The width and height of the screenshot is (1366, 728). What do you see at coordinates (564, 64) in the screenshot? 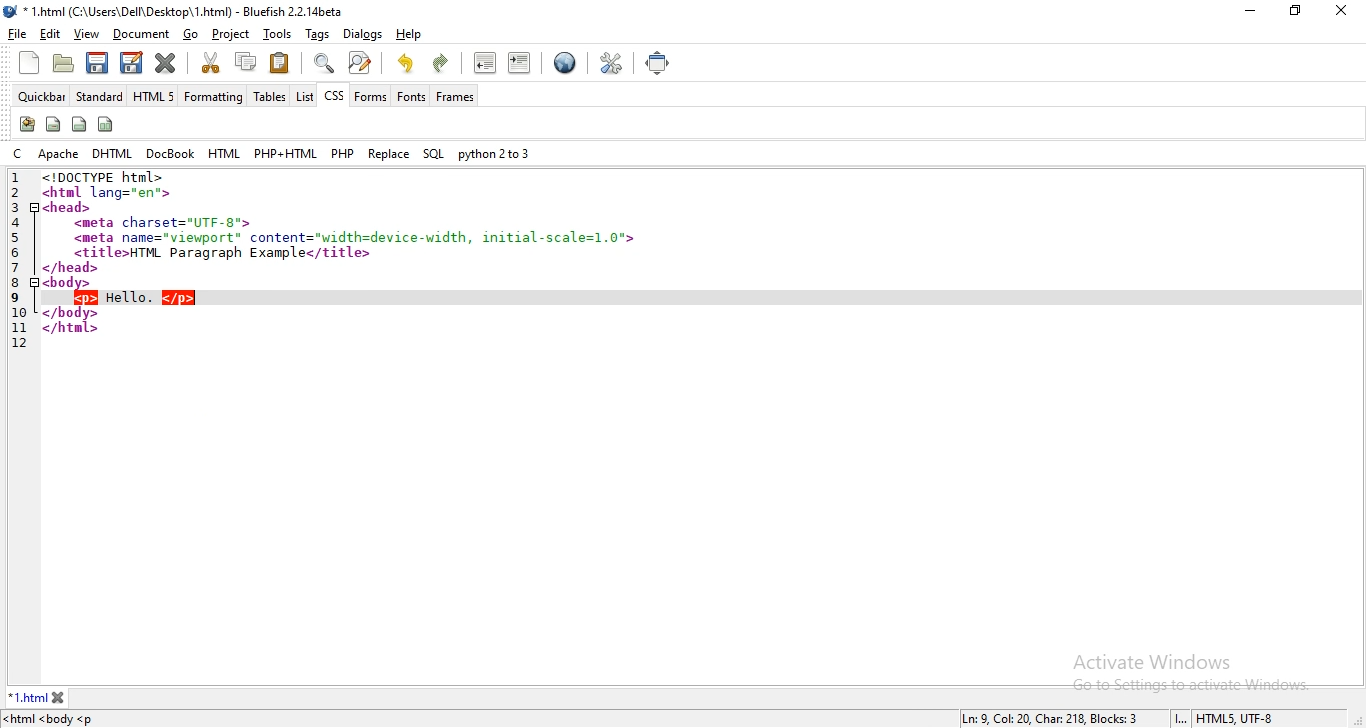
I see `preview in browser` at bounding box center [564, 64].